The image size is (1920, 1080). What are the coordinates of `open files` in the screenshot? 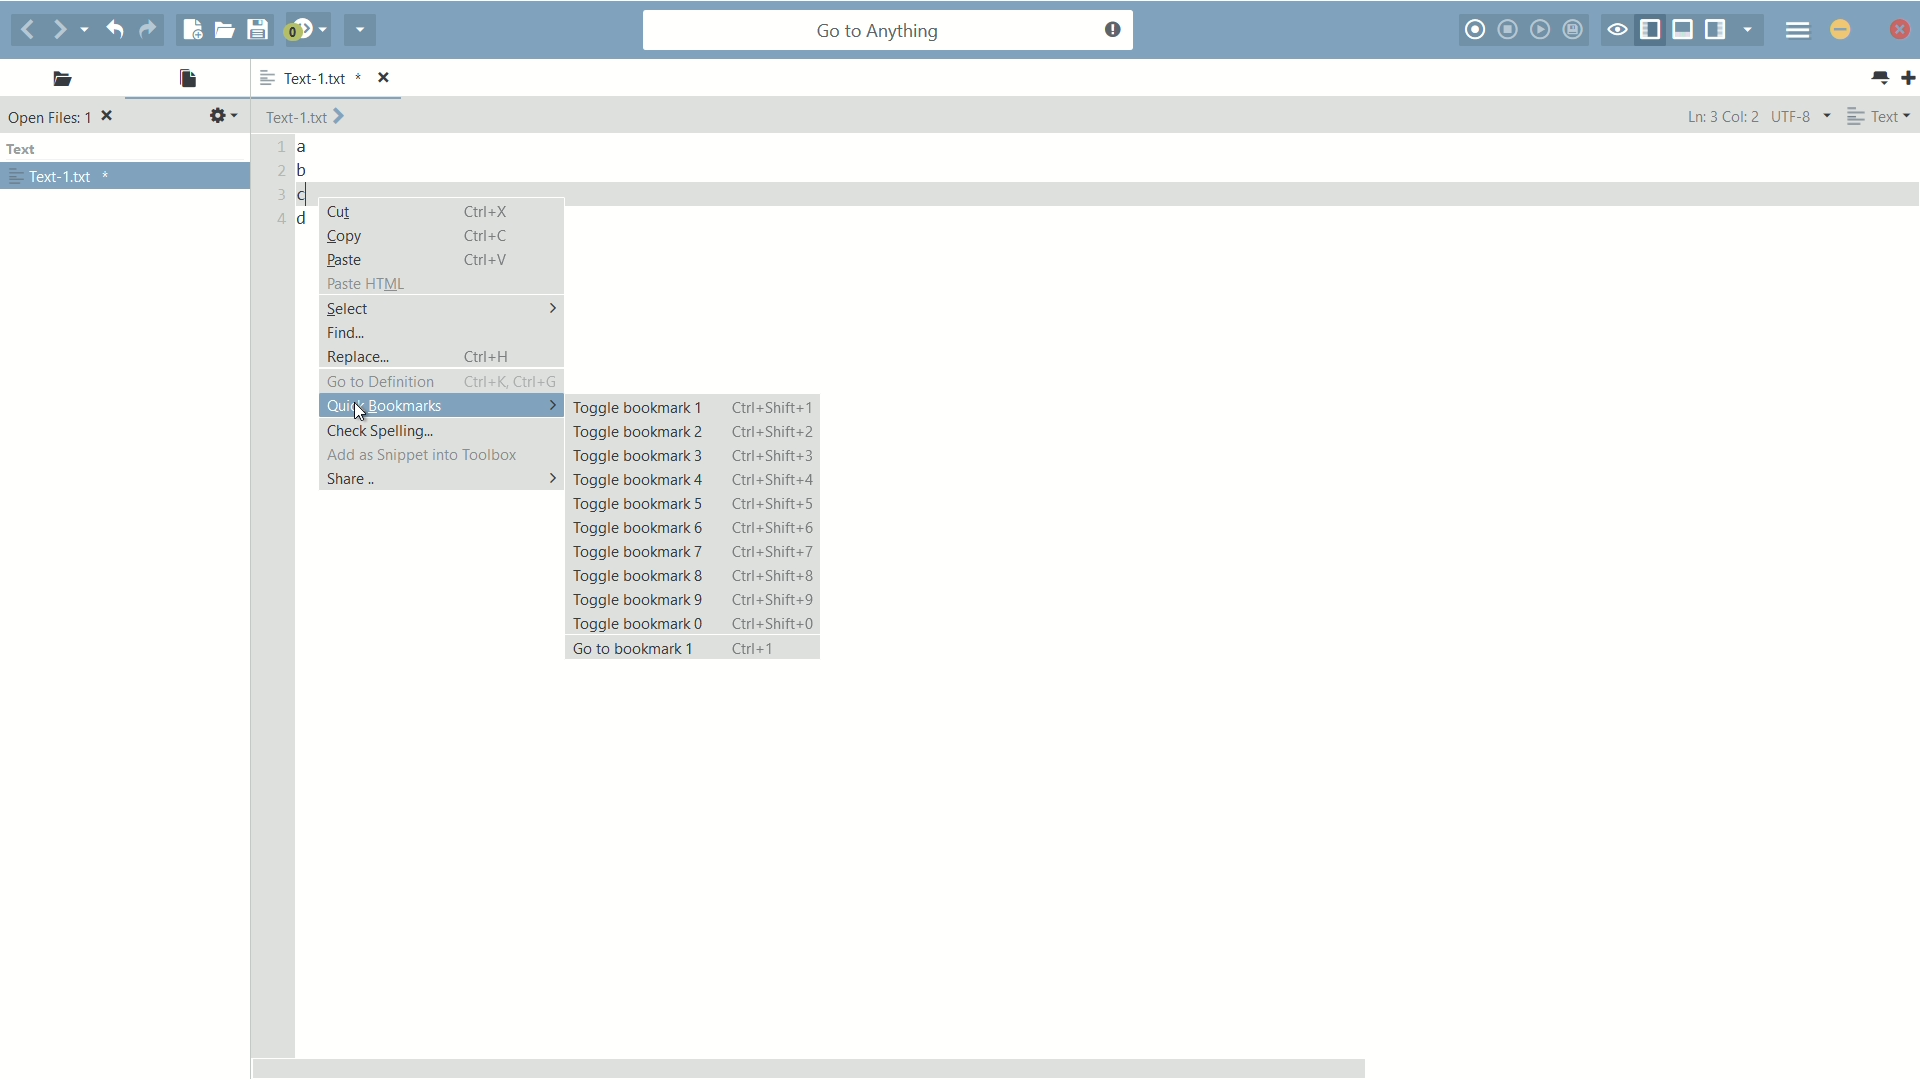 It's located at (187, 79).